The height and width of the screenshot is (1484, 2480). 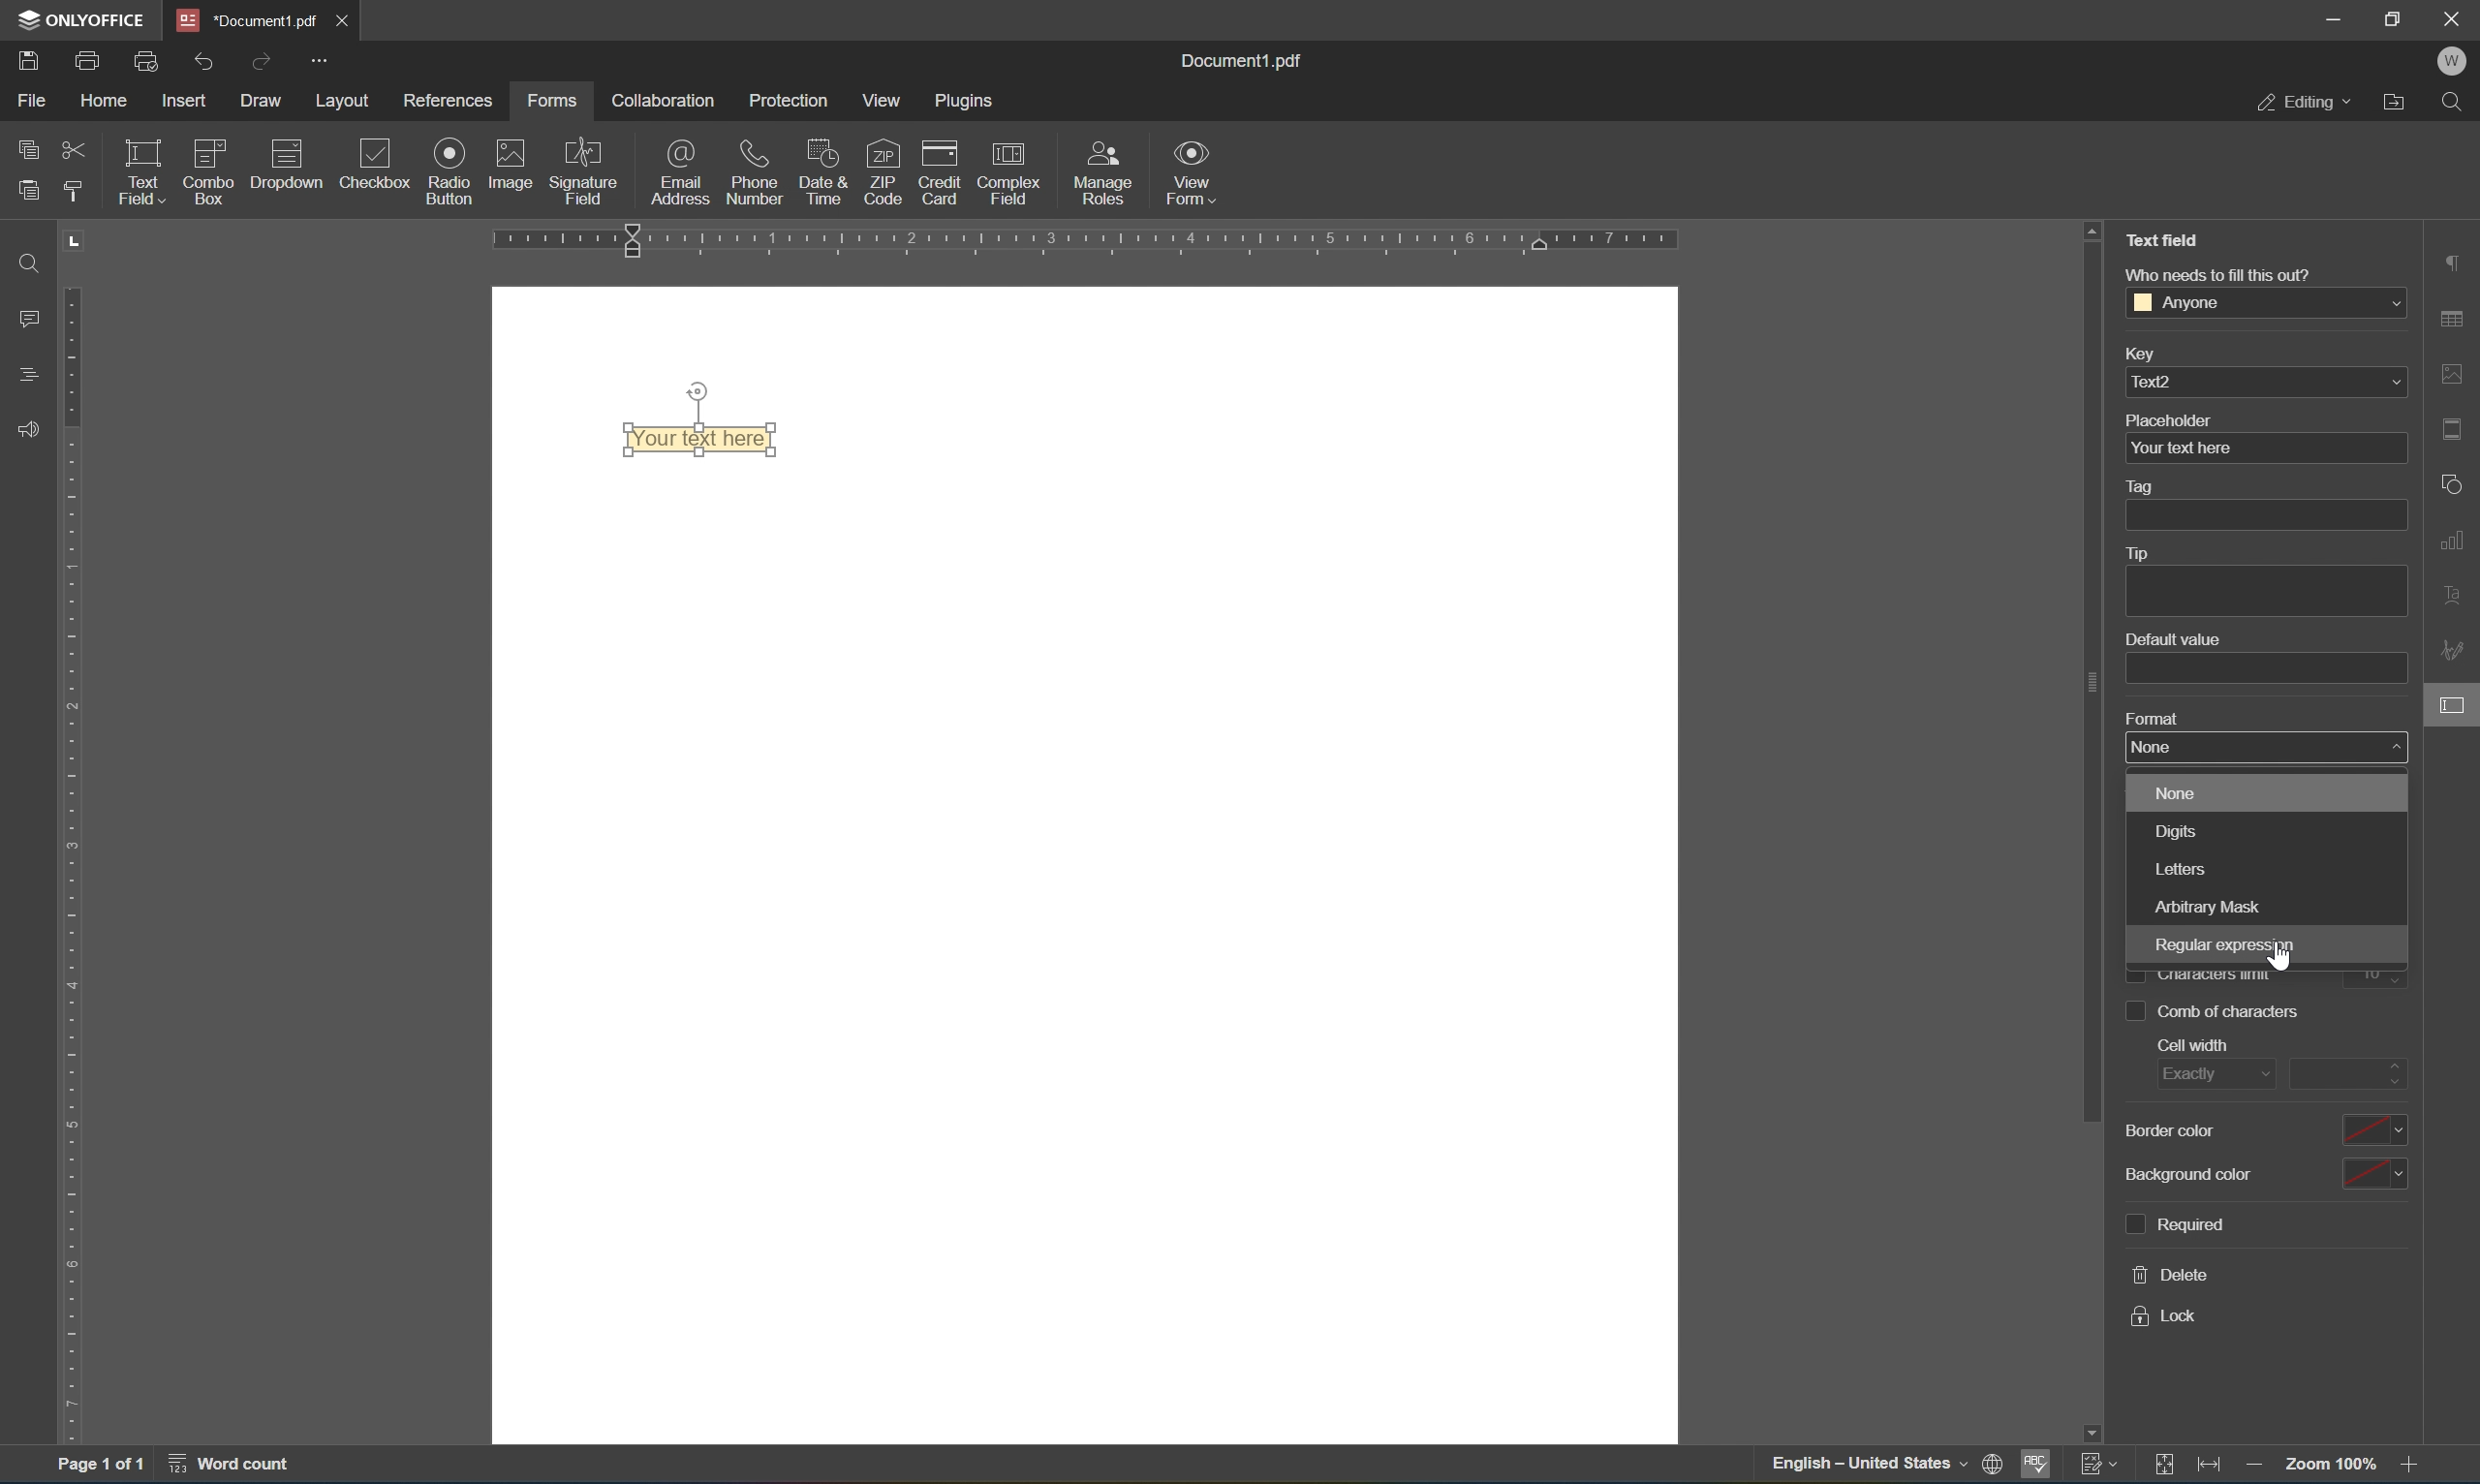 I want to click on ruler, so click(x=65, y=866).